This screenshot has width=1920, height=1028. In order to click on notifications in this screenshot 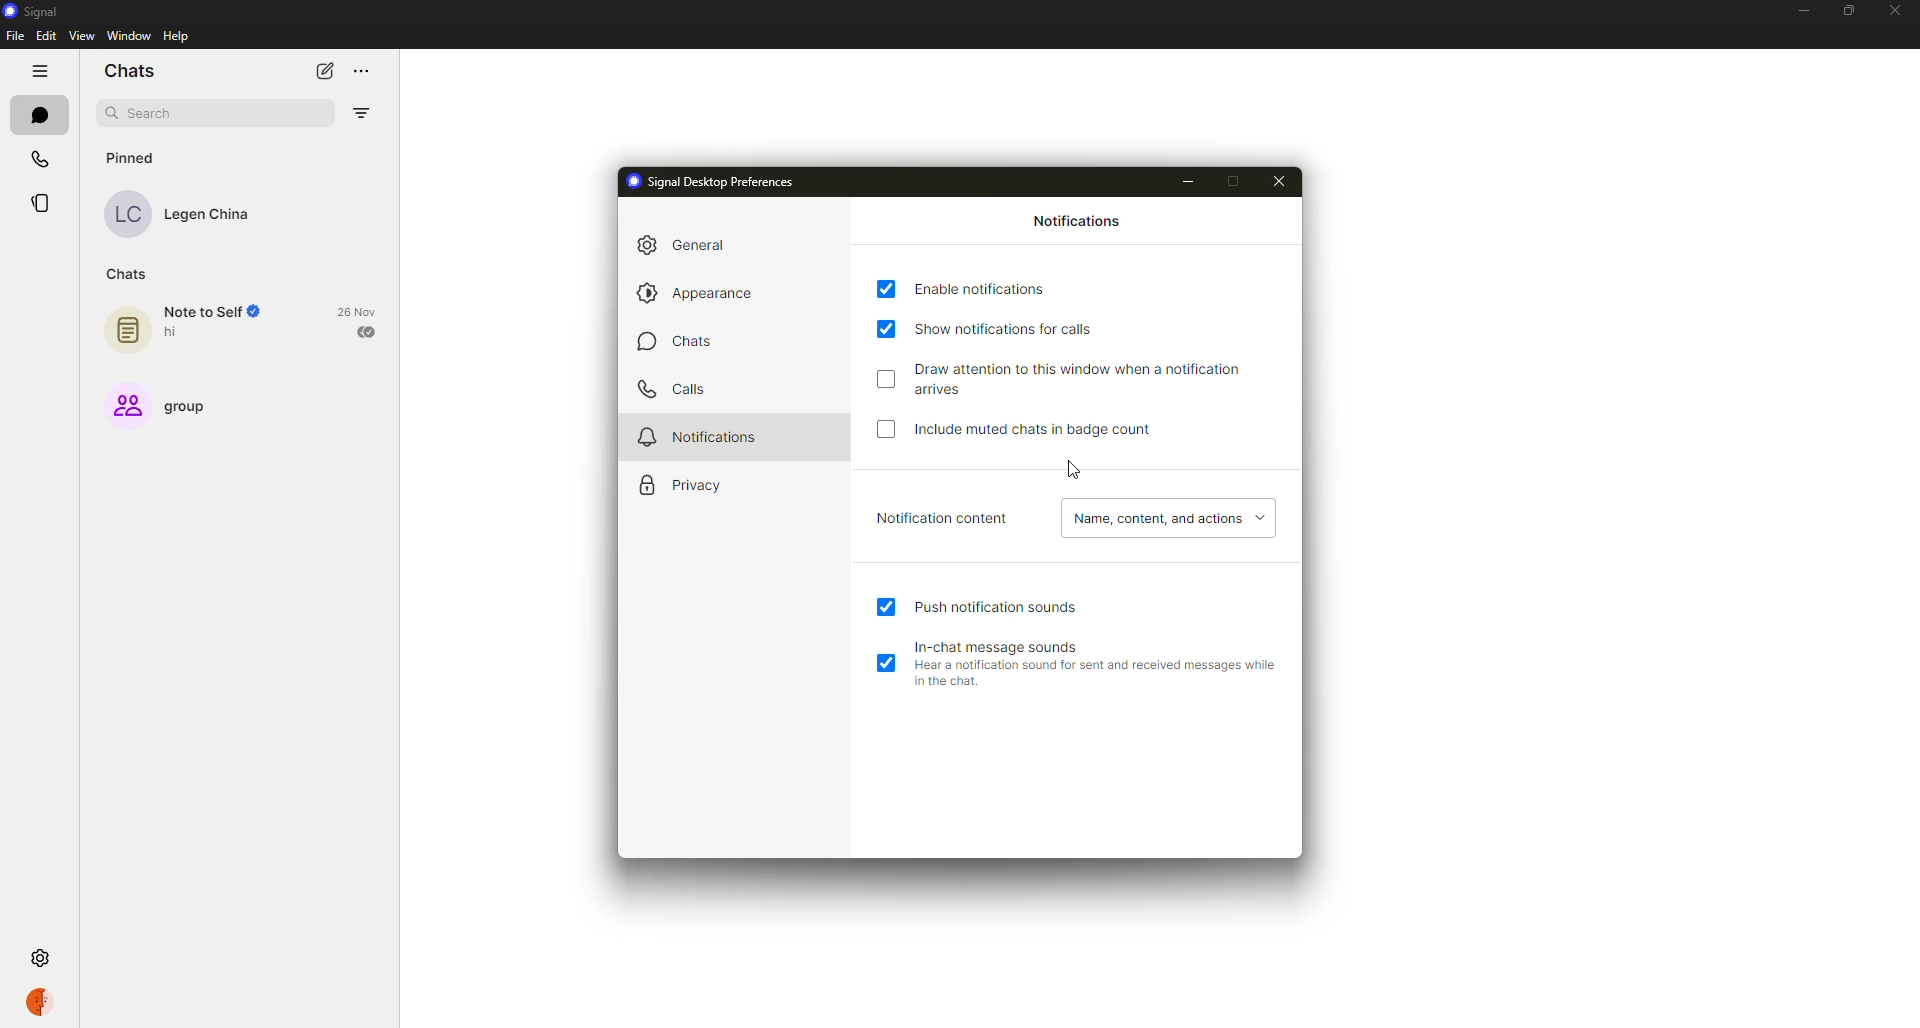, I will do `click(1074, 221)`.